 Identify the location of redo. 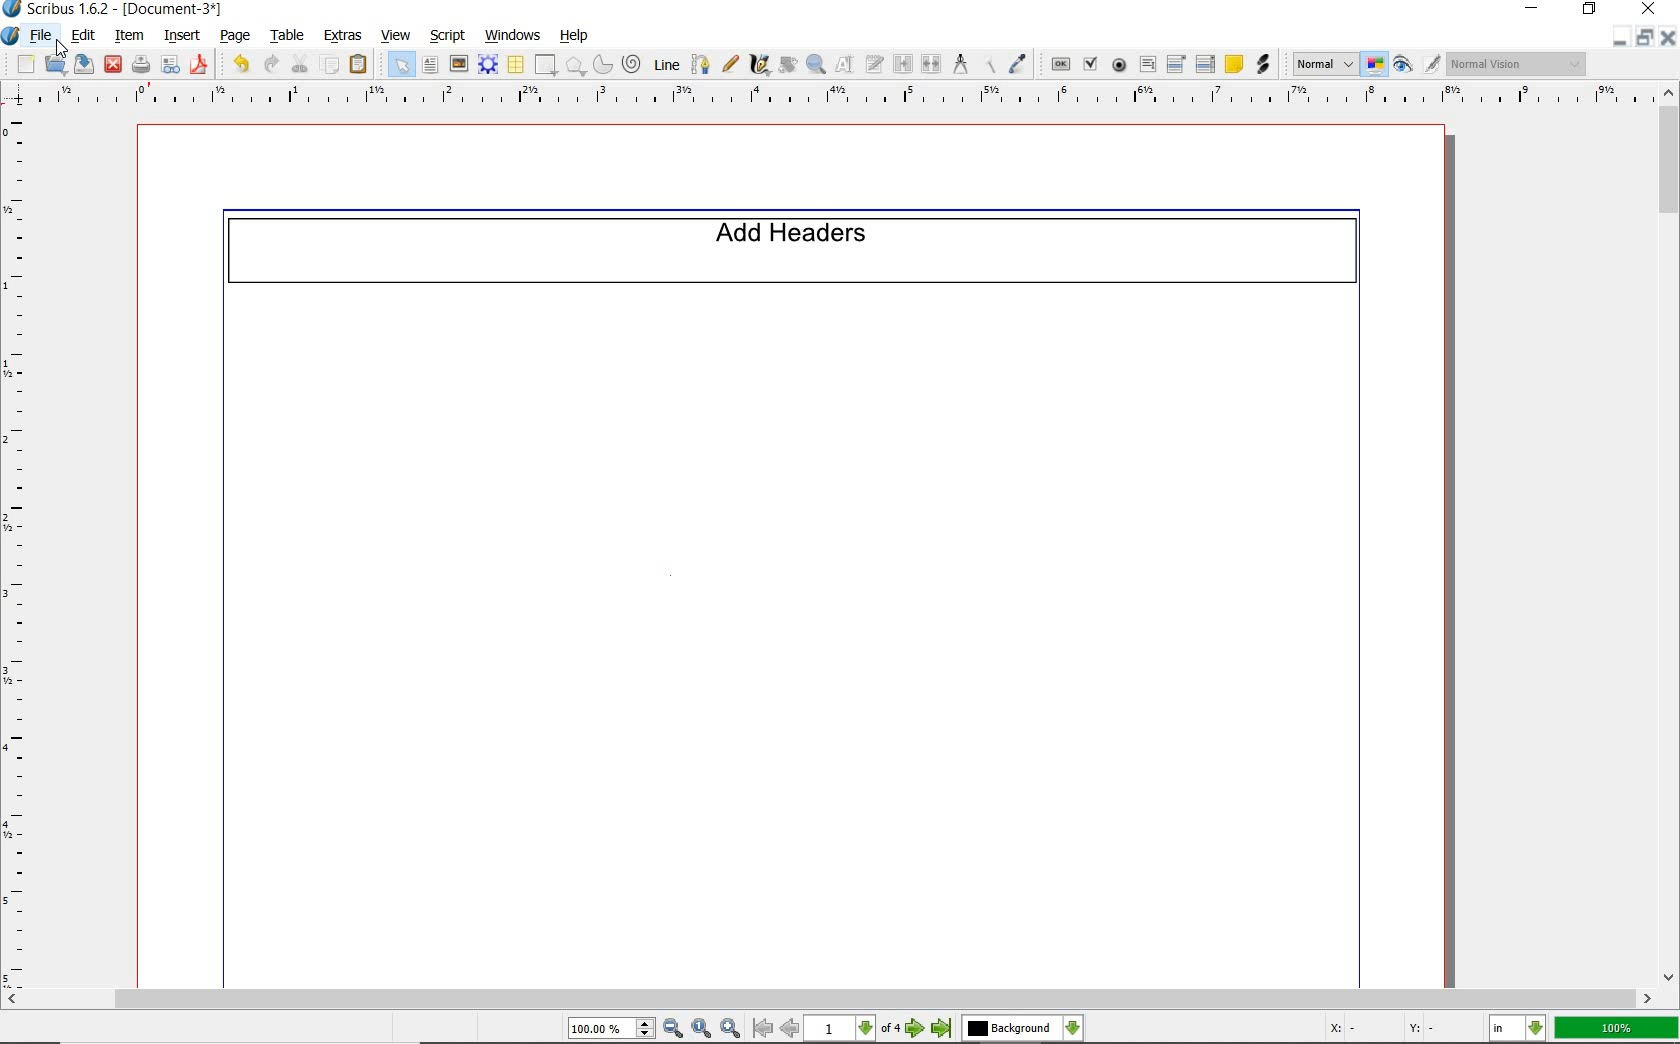
(271, 65).